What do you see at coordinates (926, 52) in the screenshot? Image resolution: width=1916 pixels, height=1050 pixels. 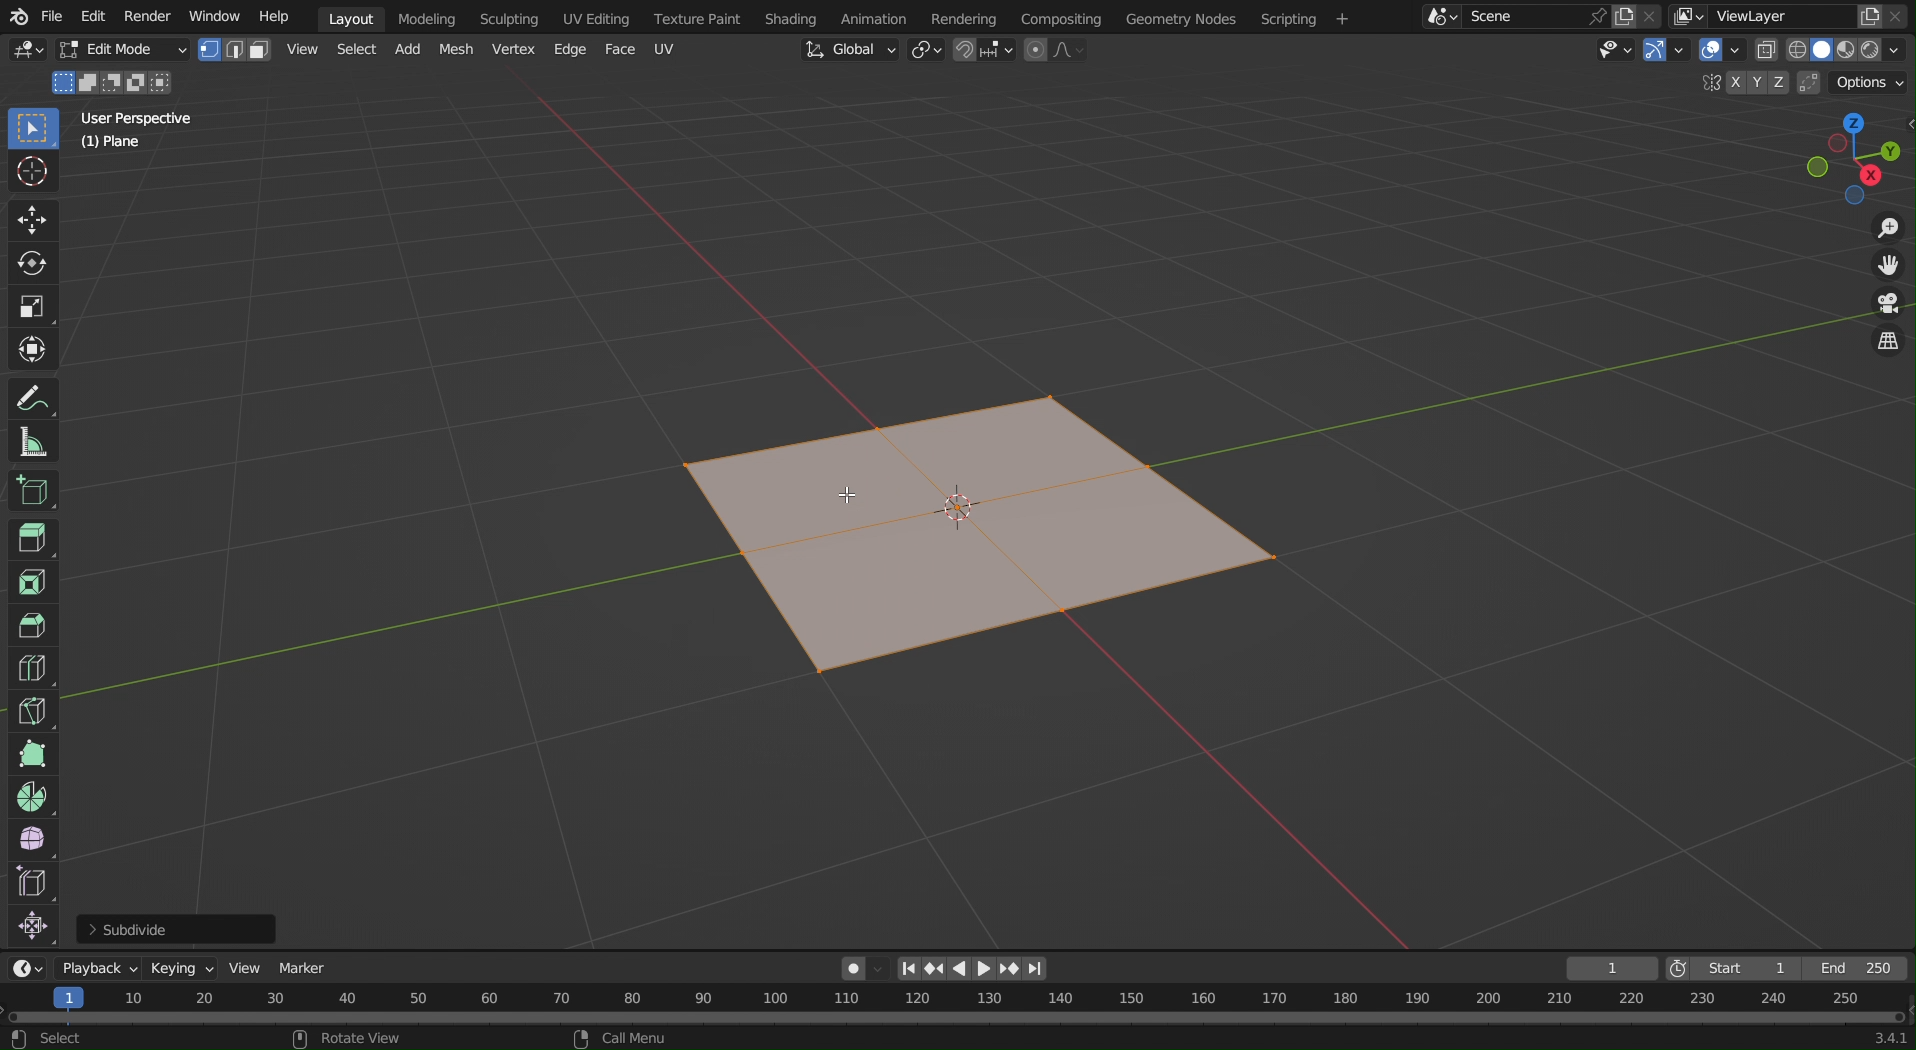 I see `Transform Pivot Point` at bounding box center [926, 52].